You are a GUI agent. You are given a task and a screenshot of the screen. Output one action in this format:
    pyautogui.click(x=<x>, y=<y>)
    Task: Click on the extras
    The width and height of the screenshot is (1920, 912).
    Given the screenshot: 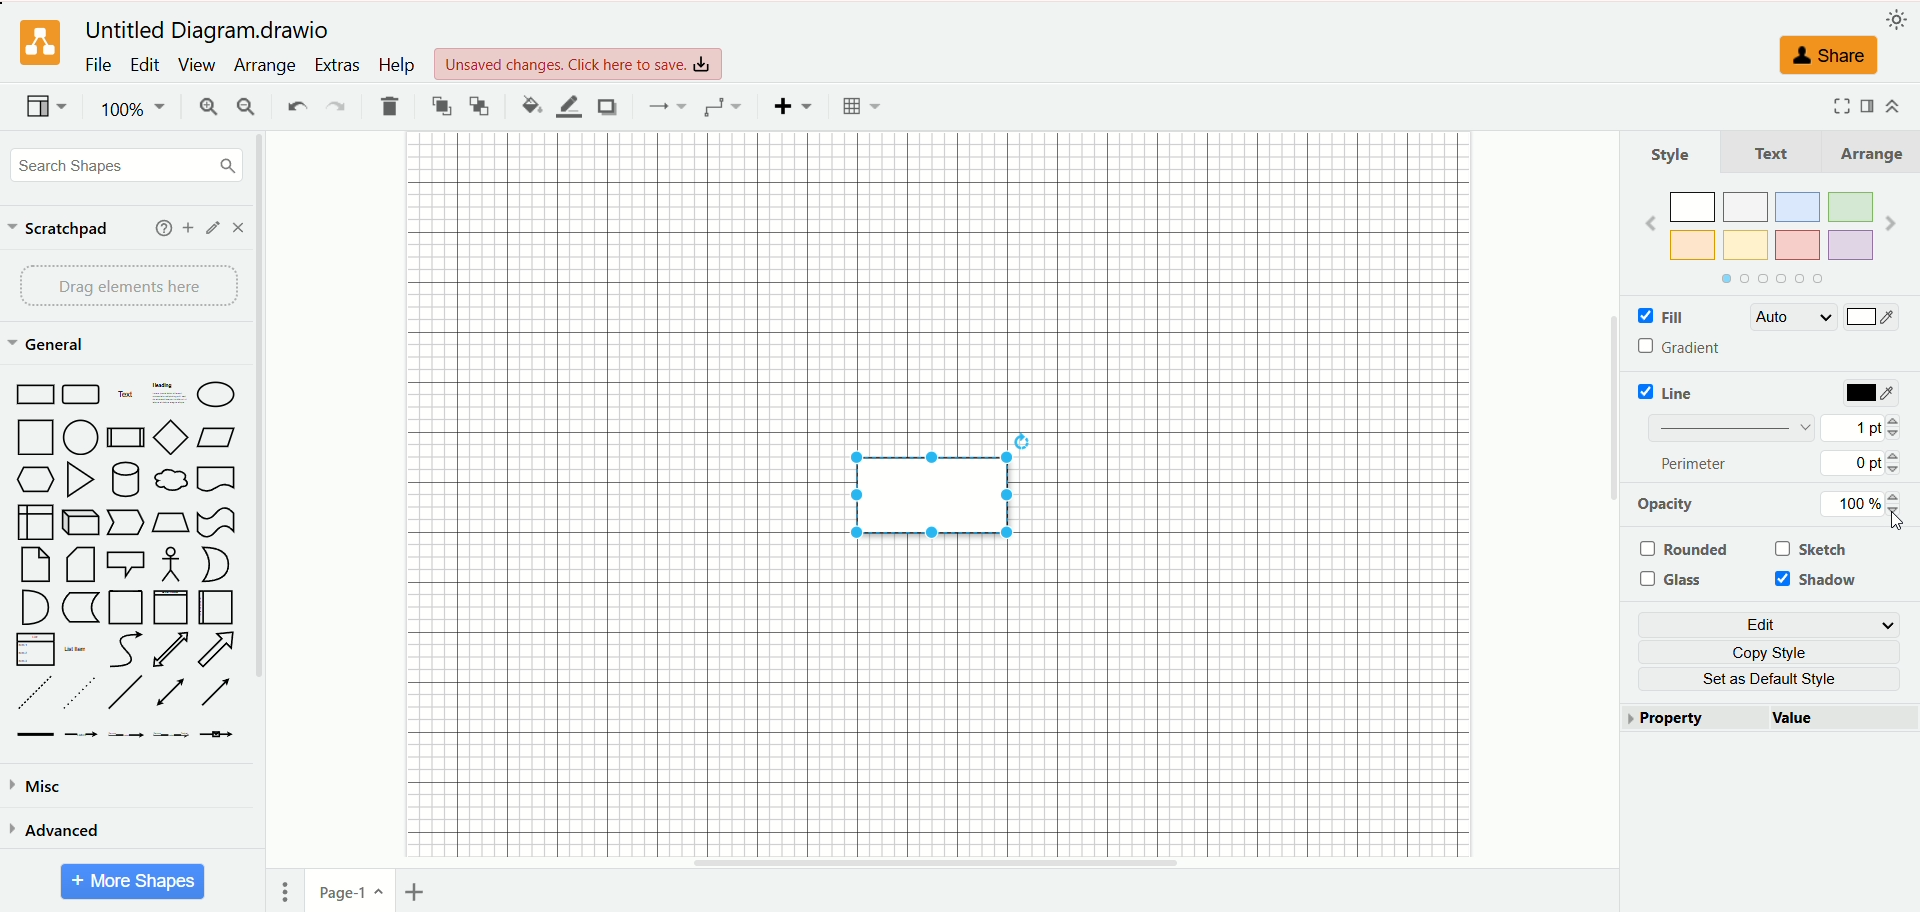 What is the action you would take?
    pyautogui.click(x=339, y=65)
    